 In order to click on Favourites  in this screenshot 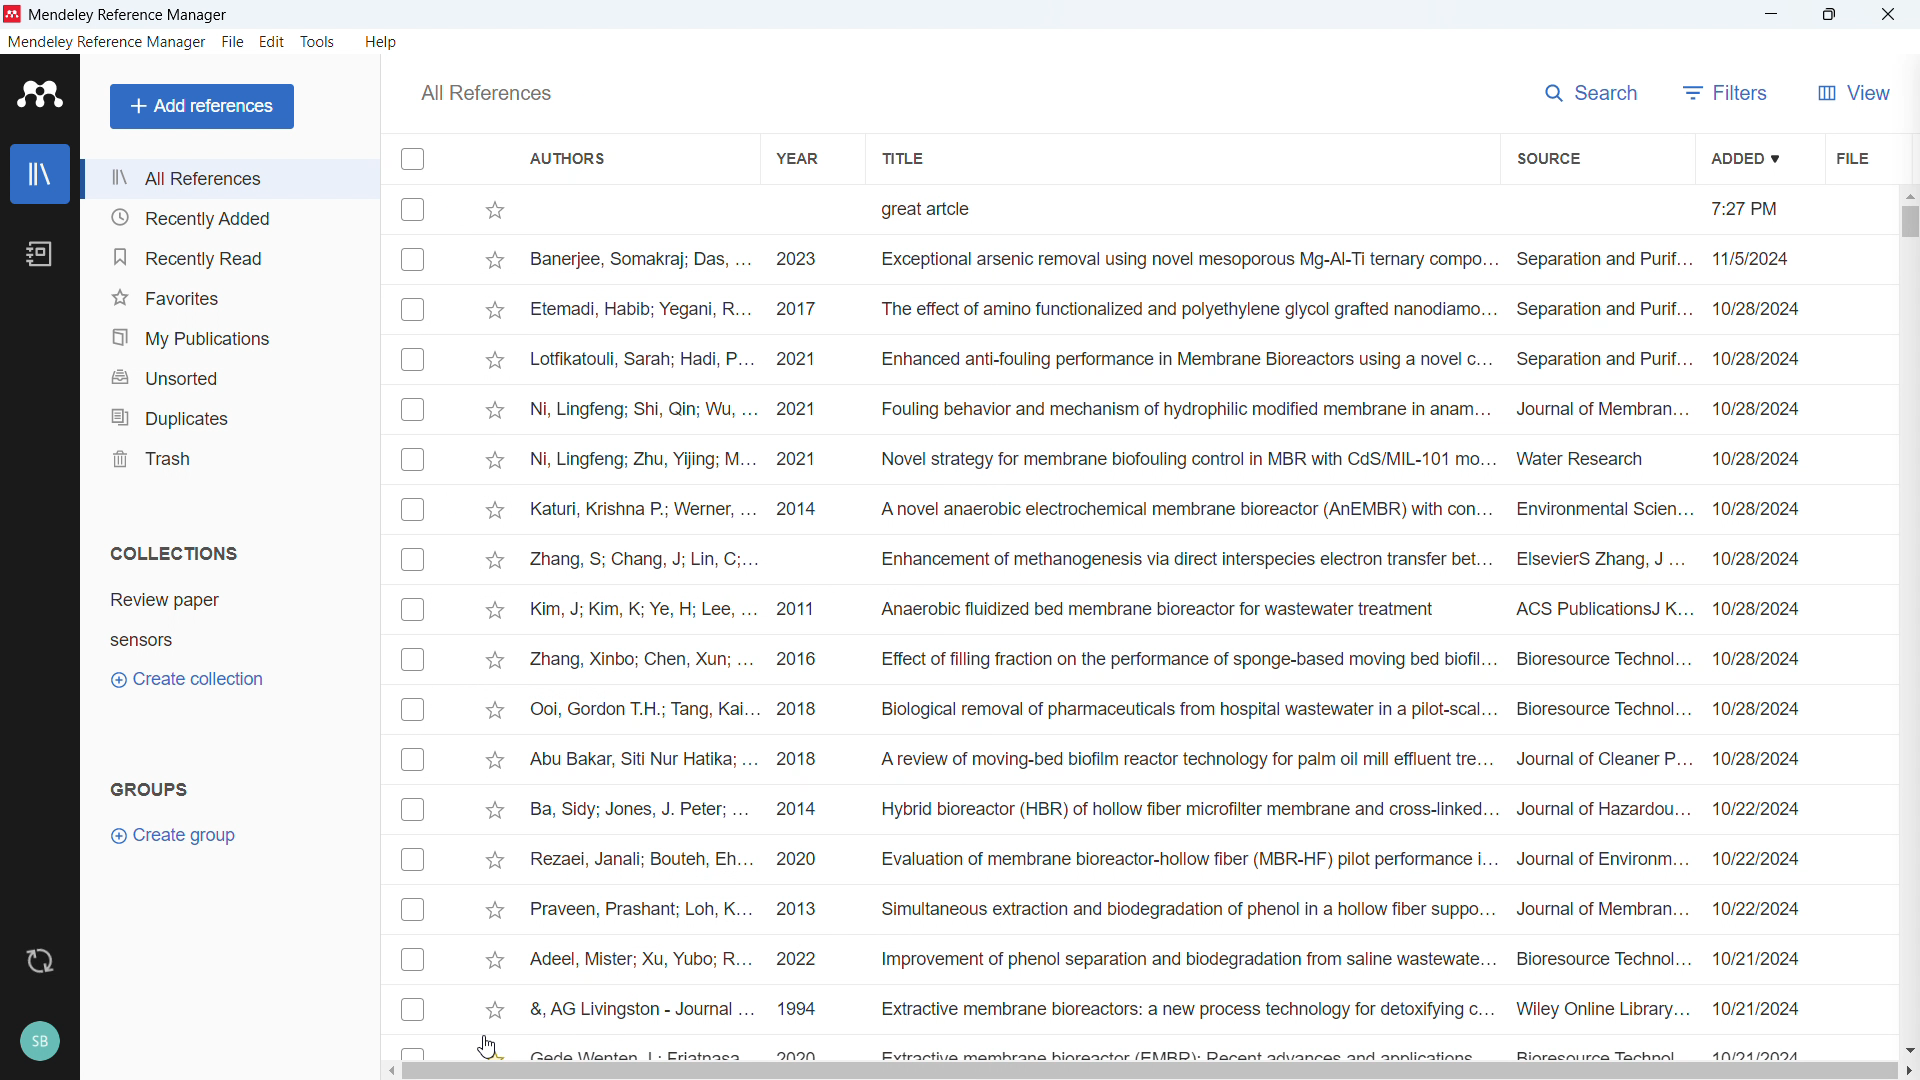, I will do `click(228, 297)`.